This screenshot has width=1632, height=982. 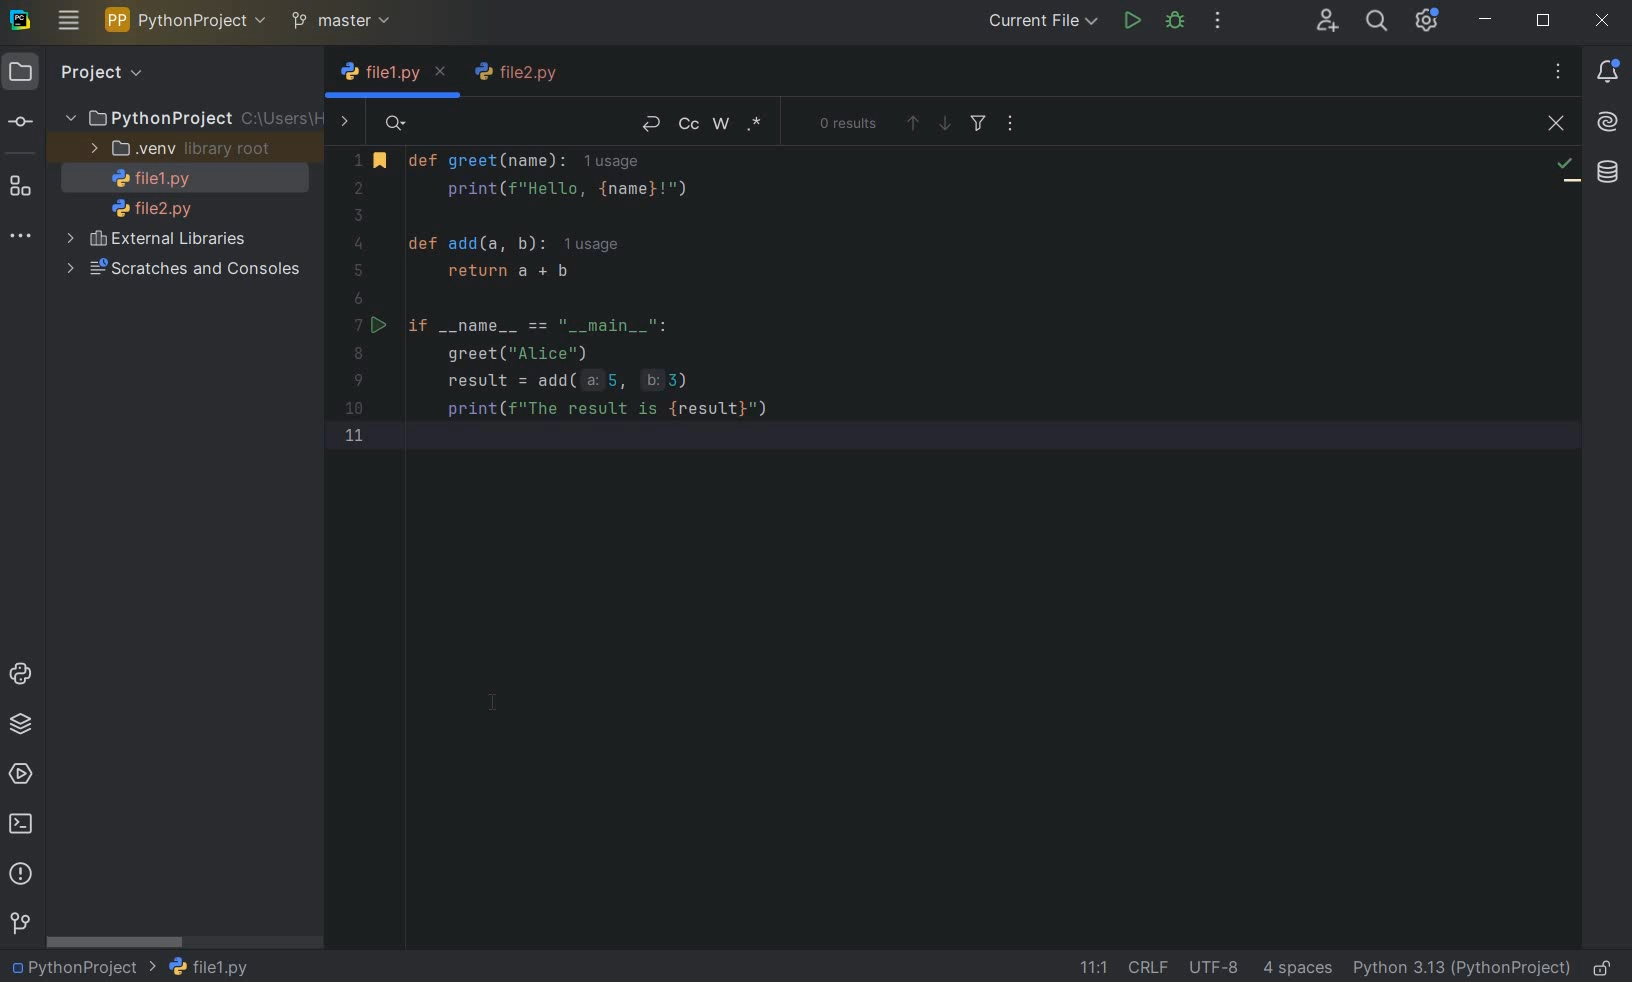 What do you see at coordinates (1551, 124) in the screenshot?
I see `CLOSE` at bounding box center [1551, 124].